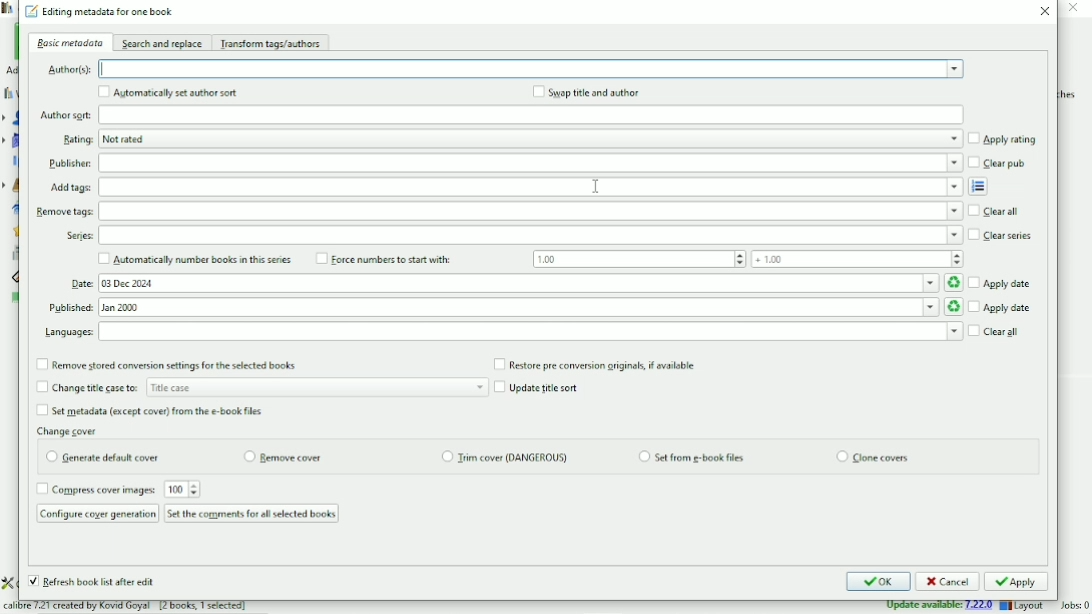 This screenshot has height=614, width=1092. Describe the element at coordinates (691, 457) in the screenshot. I see `set from e-book files` at that location.